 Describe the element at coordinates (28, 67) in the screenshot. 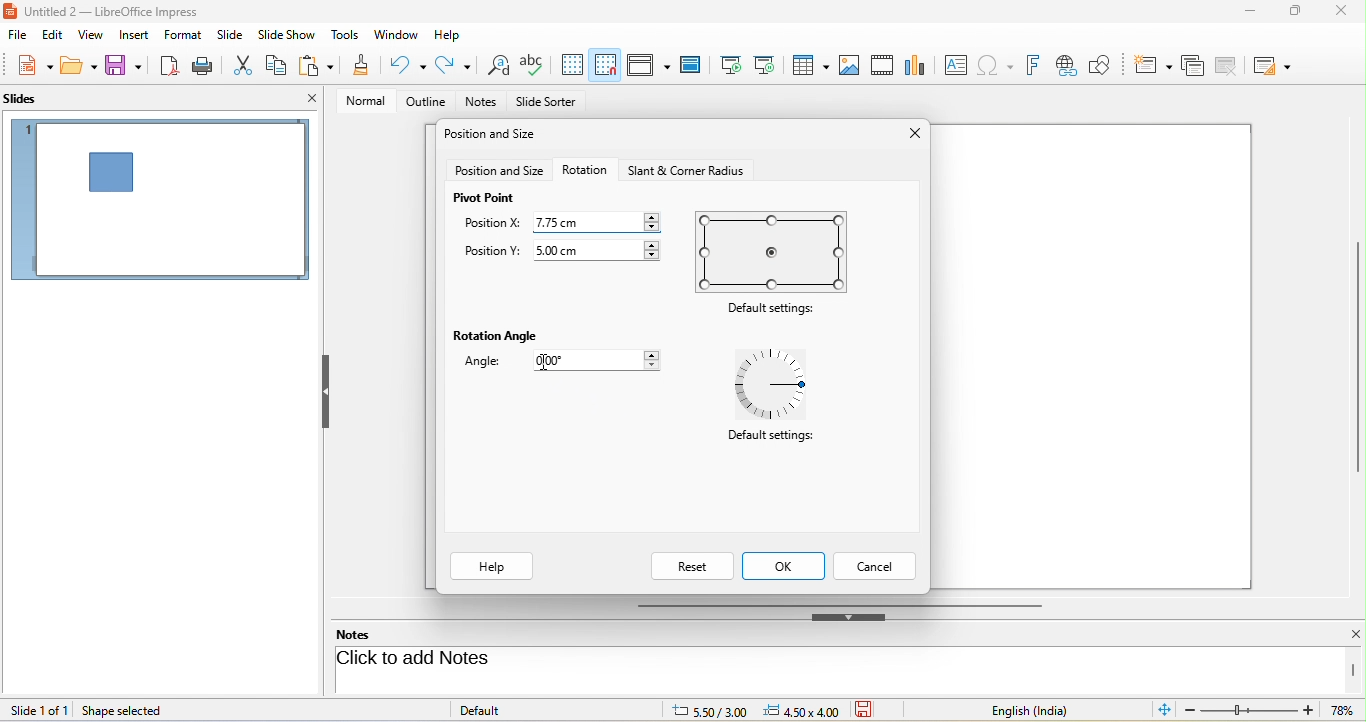

I see `new` at that location.